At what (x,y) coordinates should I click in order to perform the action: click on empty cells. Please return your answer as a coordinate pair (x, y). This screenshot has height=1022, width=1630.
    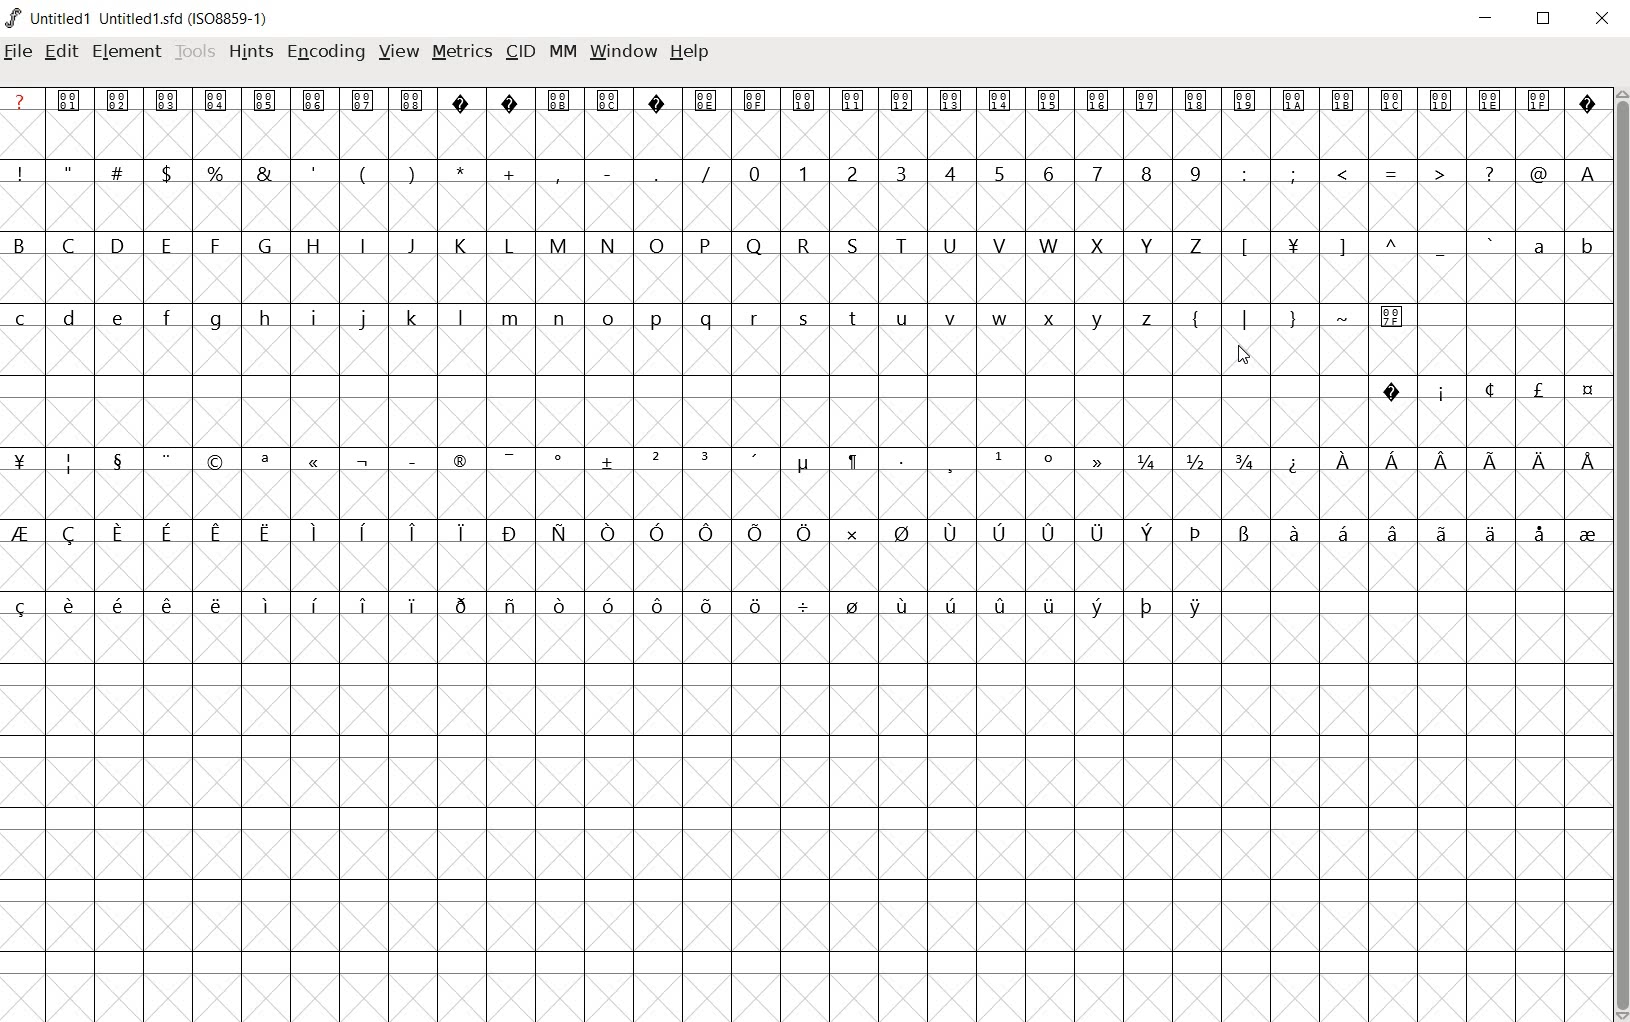
    Looking at the image, I should click on (806, 492).